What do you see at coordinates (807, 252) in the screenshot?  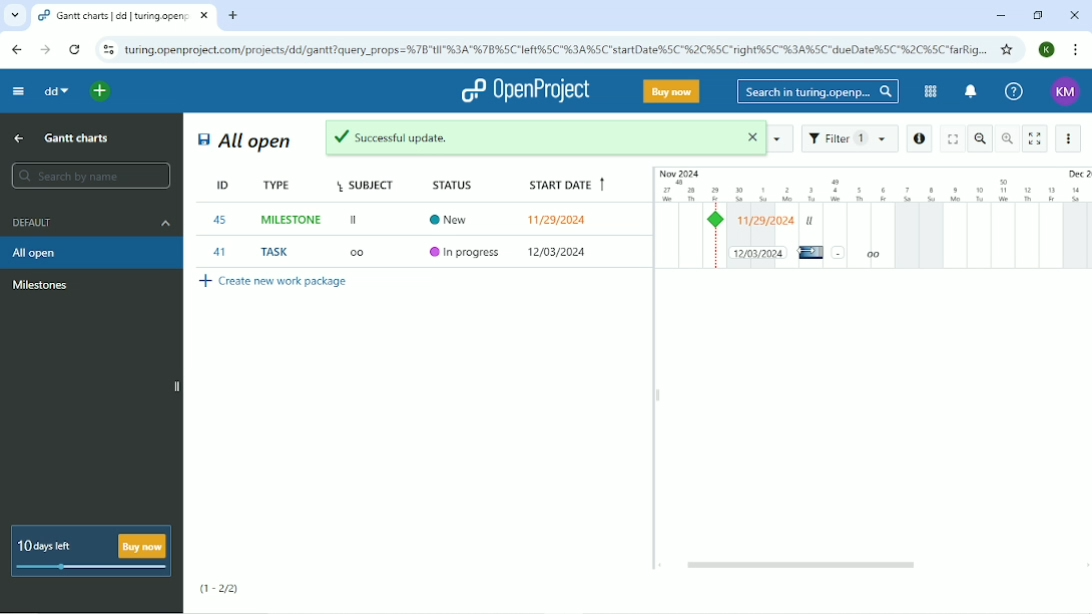 I see `Cursor` at bounding box center [807, 252].